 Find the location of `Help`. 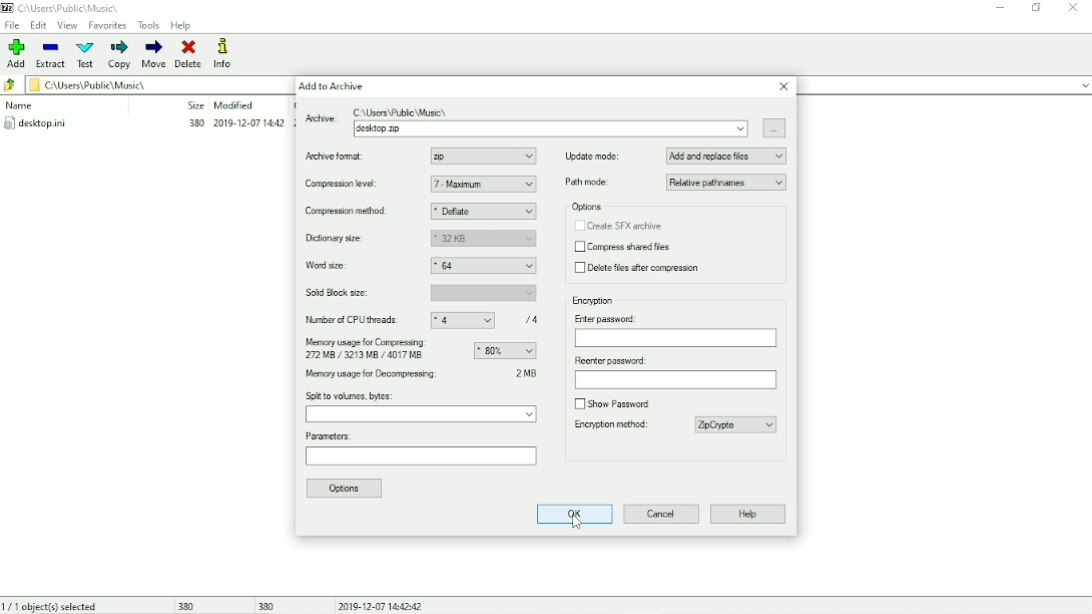

Help is located at coordinates (181, 26).